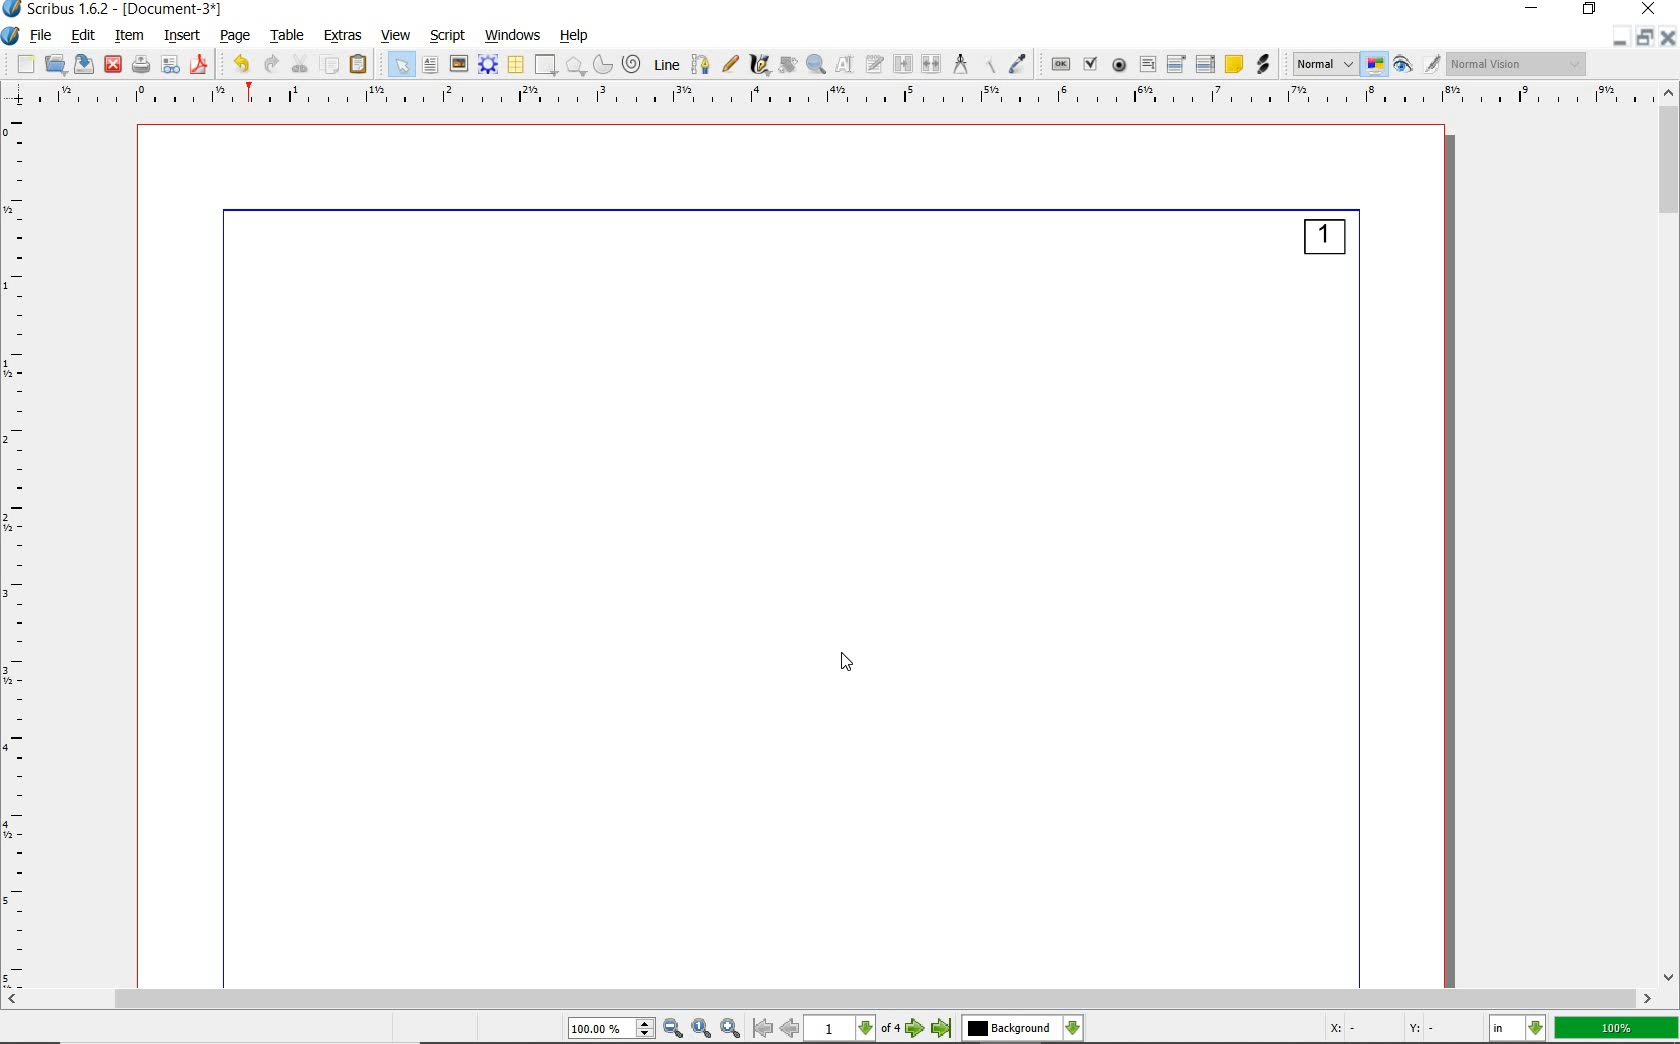  What do you see at coordinates (396, 35) in the screenshot?
I see `view` at bounding box center [396, 35].